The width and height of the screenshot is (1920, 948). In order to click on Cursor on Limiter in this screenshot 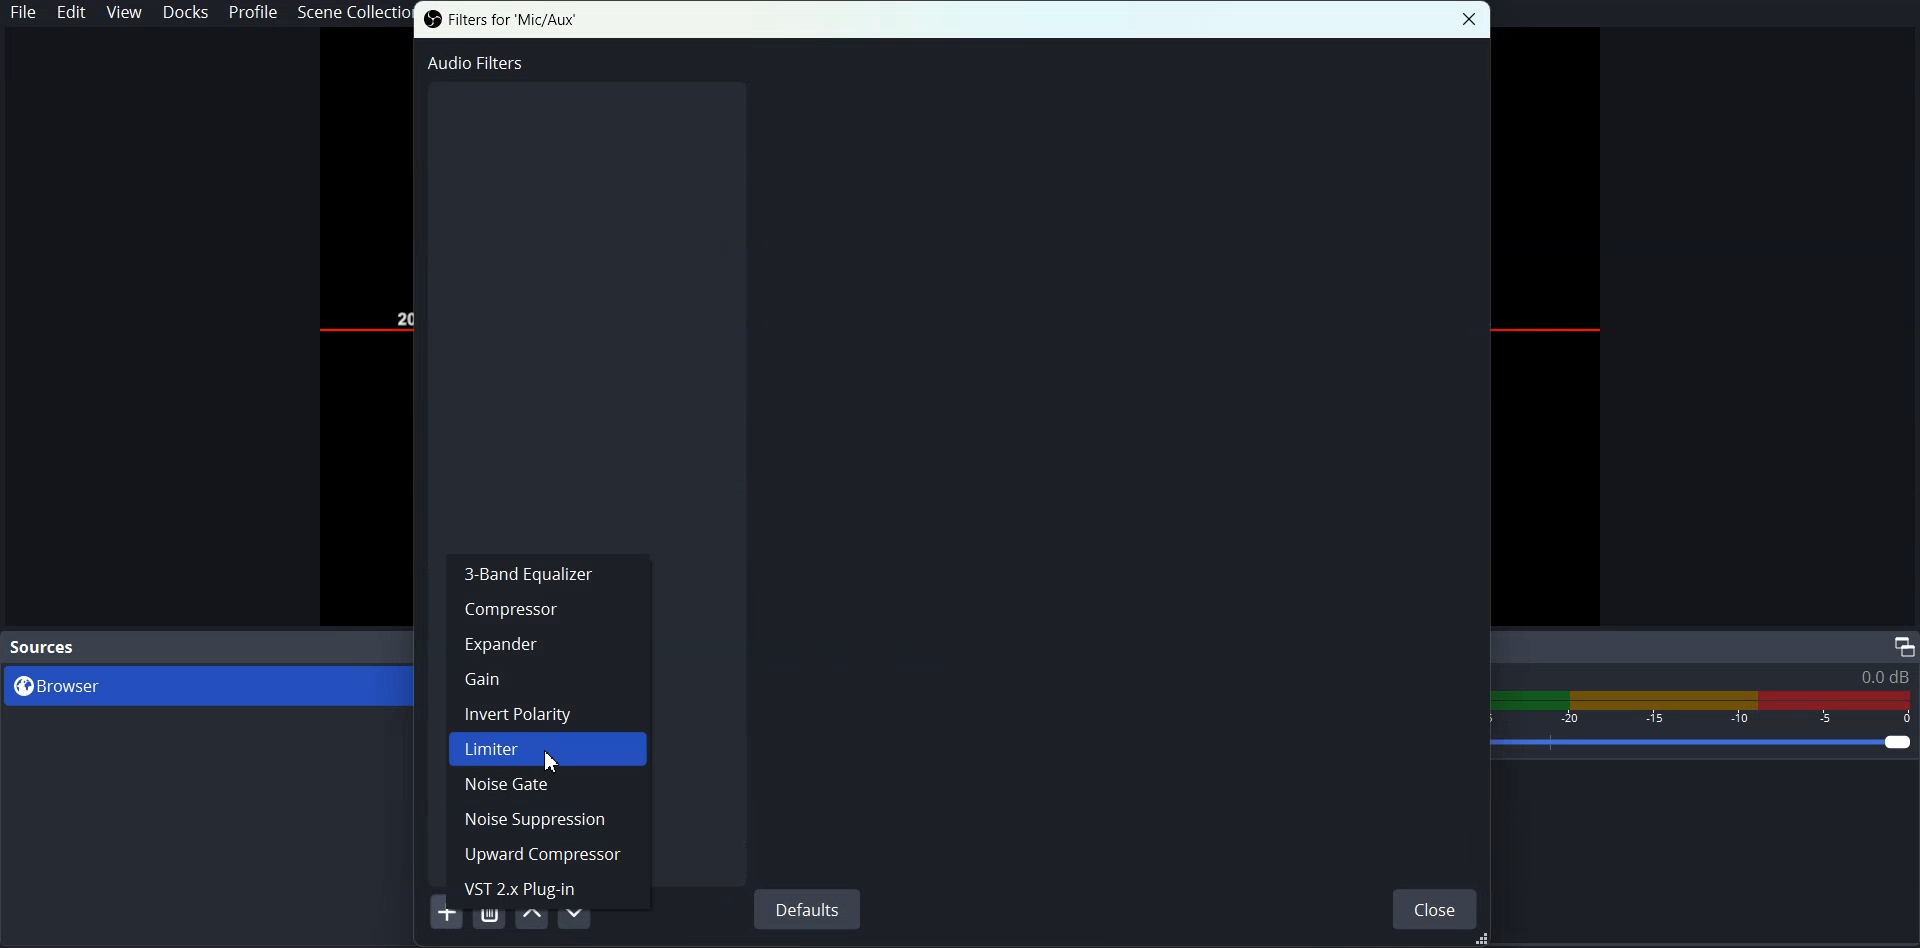, I will do `click(556, 764)`.